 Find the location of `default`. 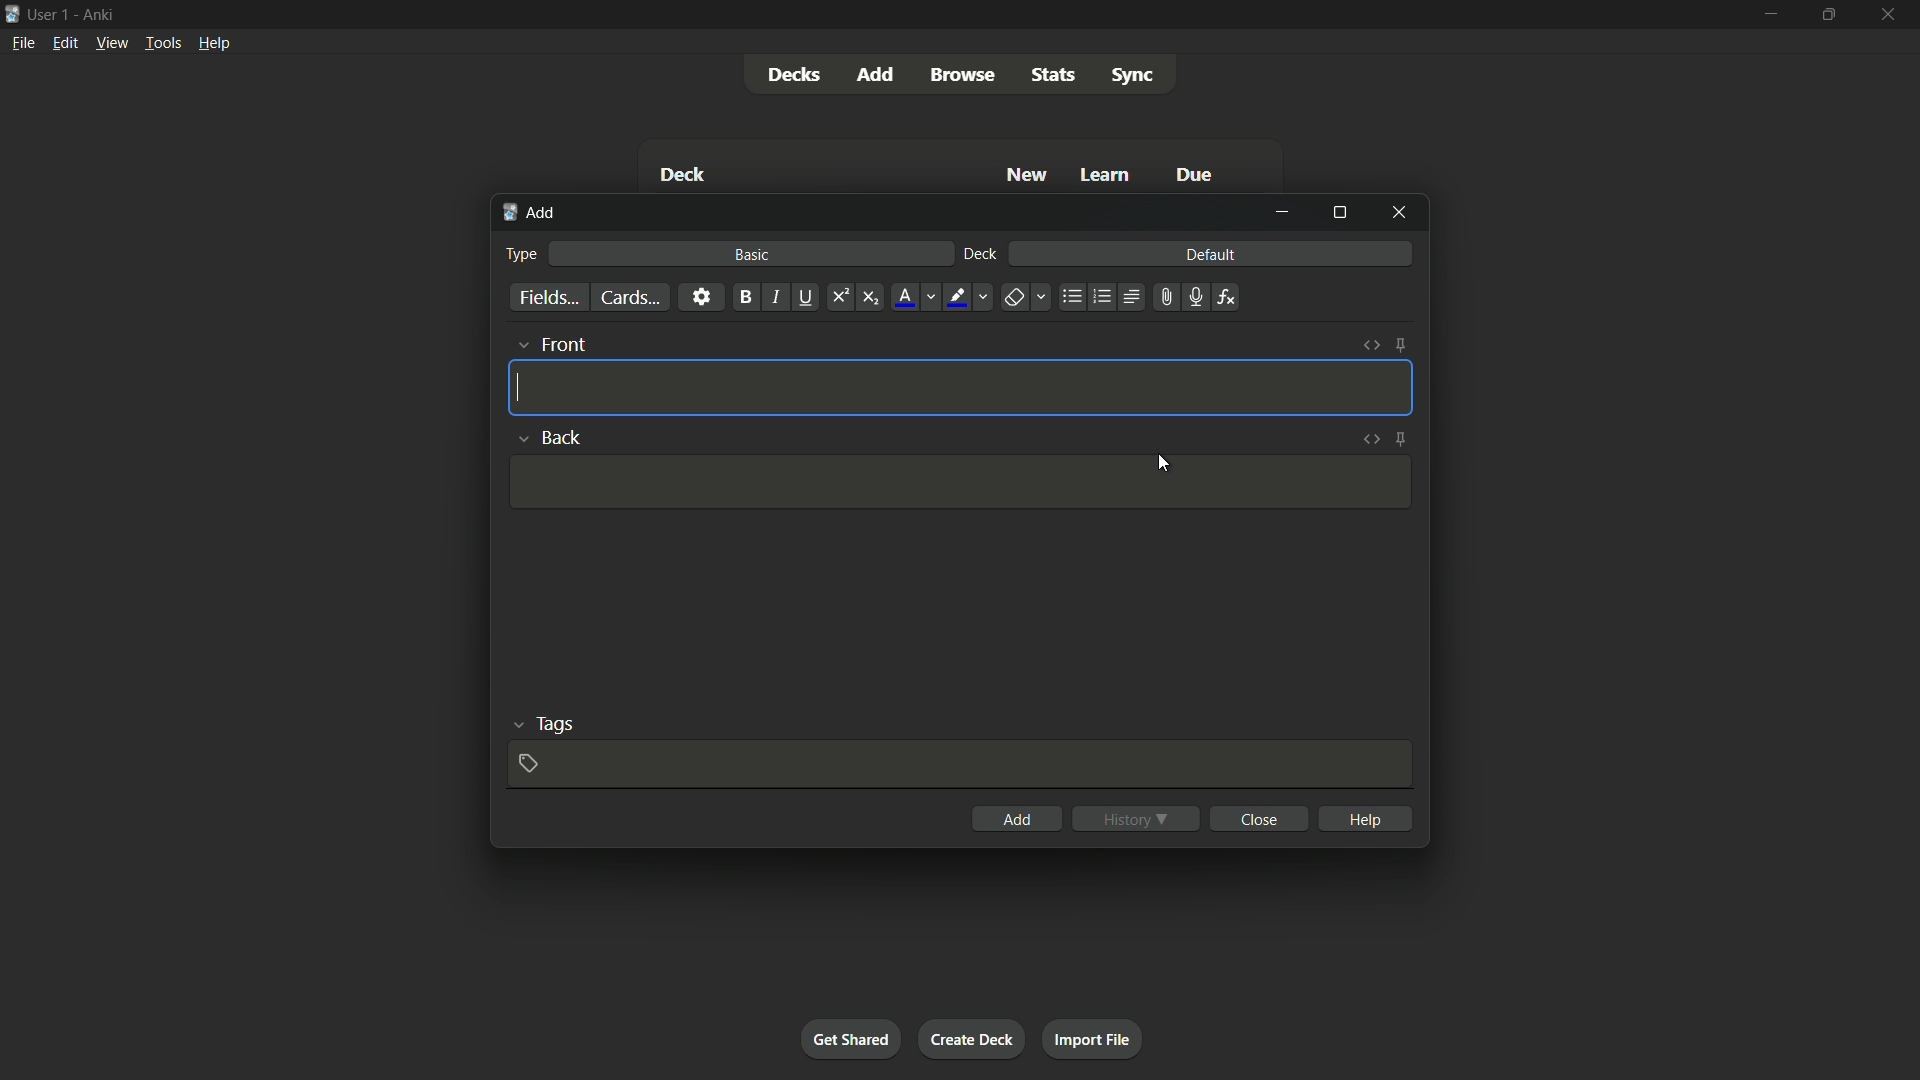

default is located at coordinates (1211, 253).